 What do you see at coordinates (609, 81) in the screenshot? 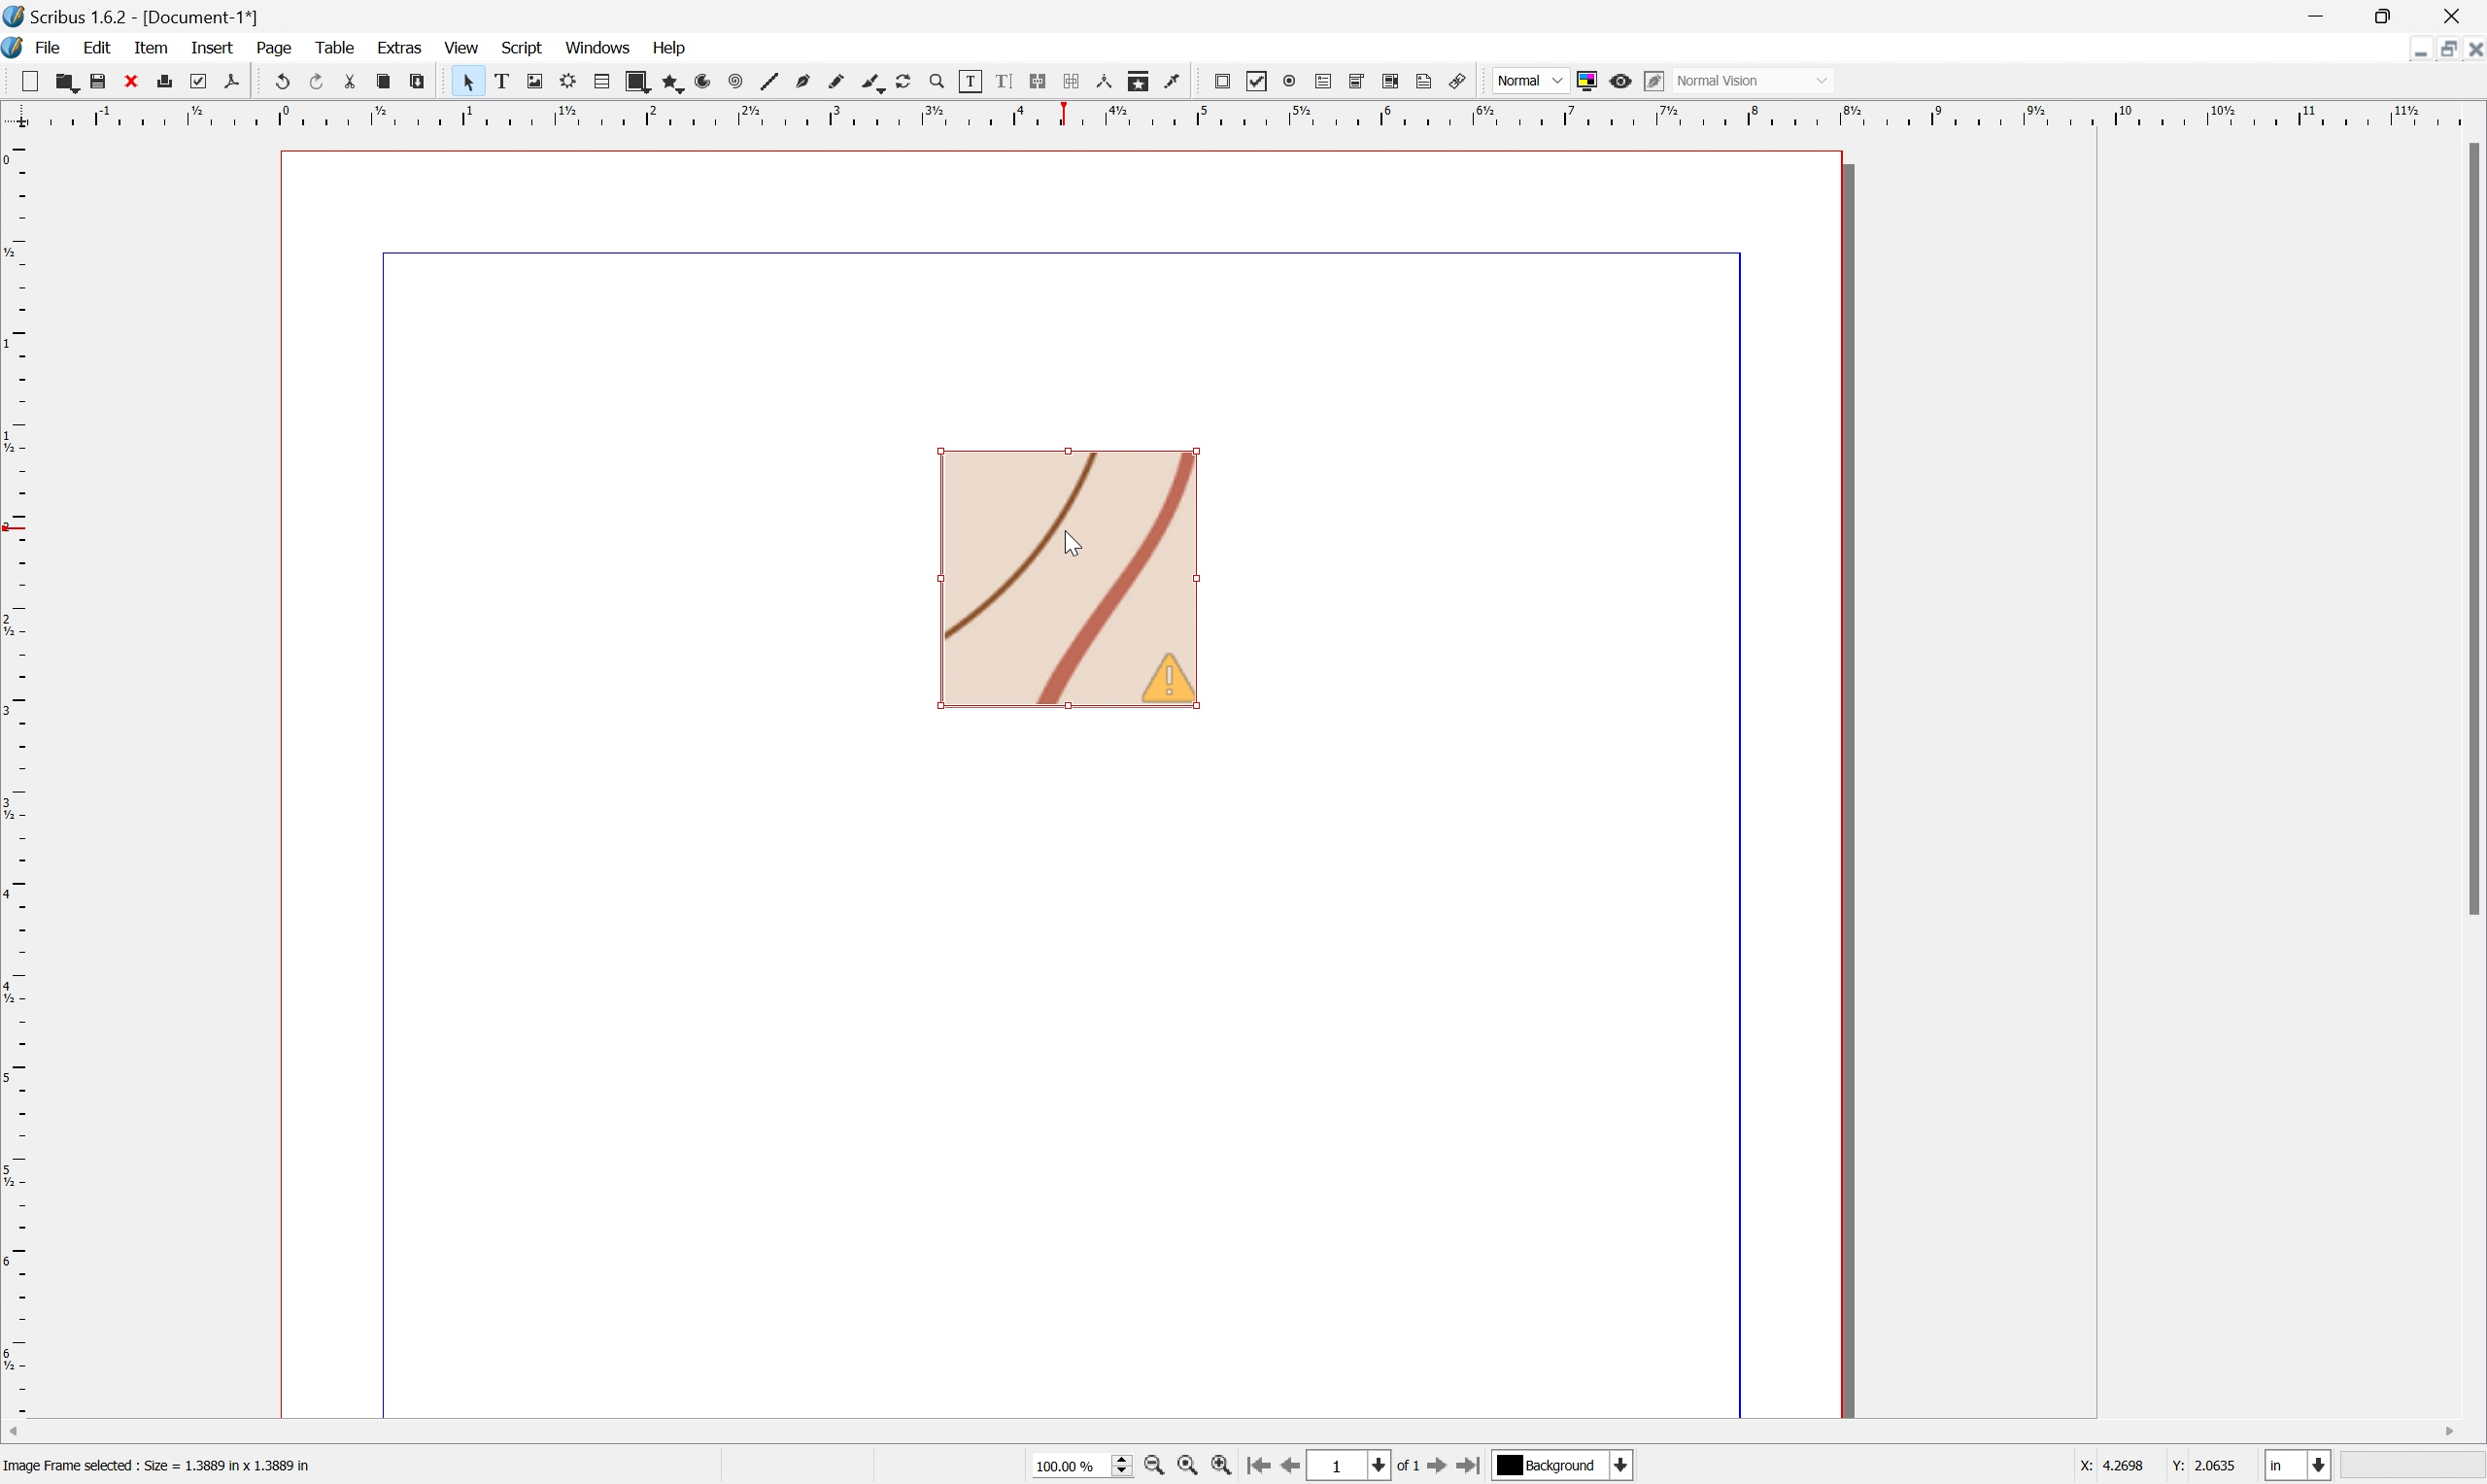
I see `Table` at bounding box center [609, 81].